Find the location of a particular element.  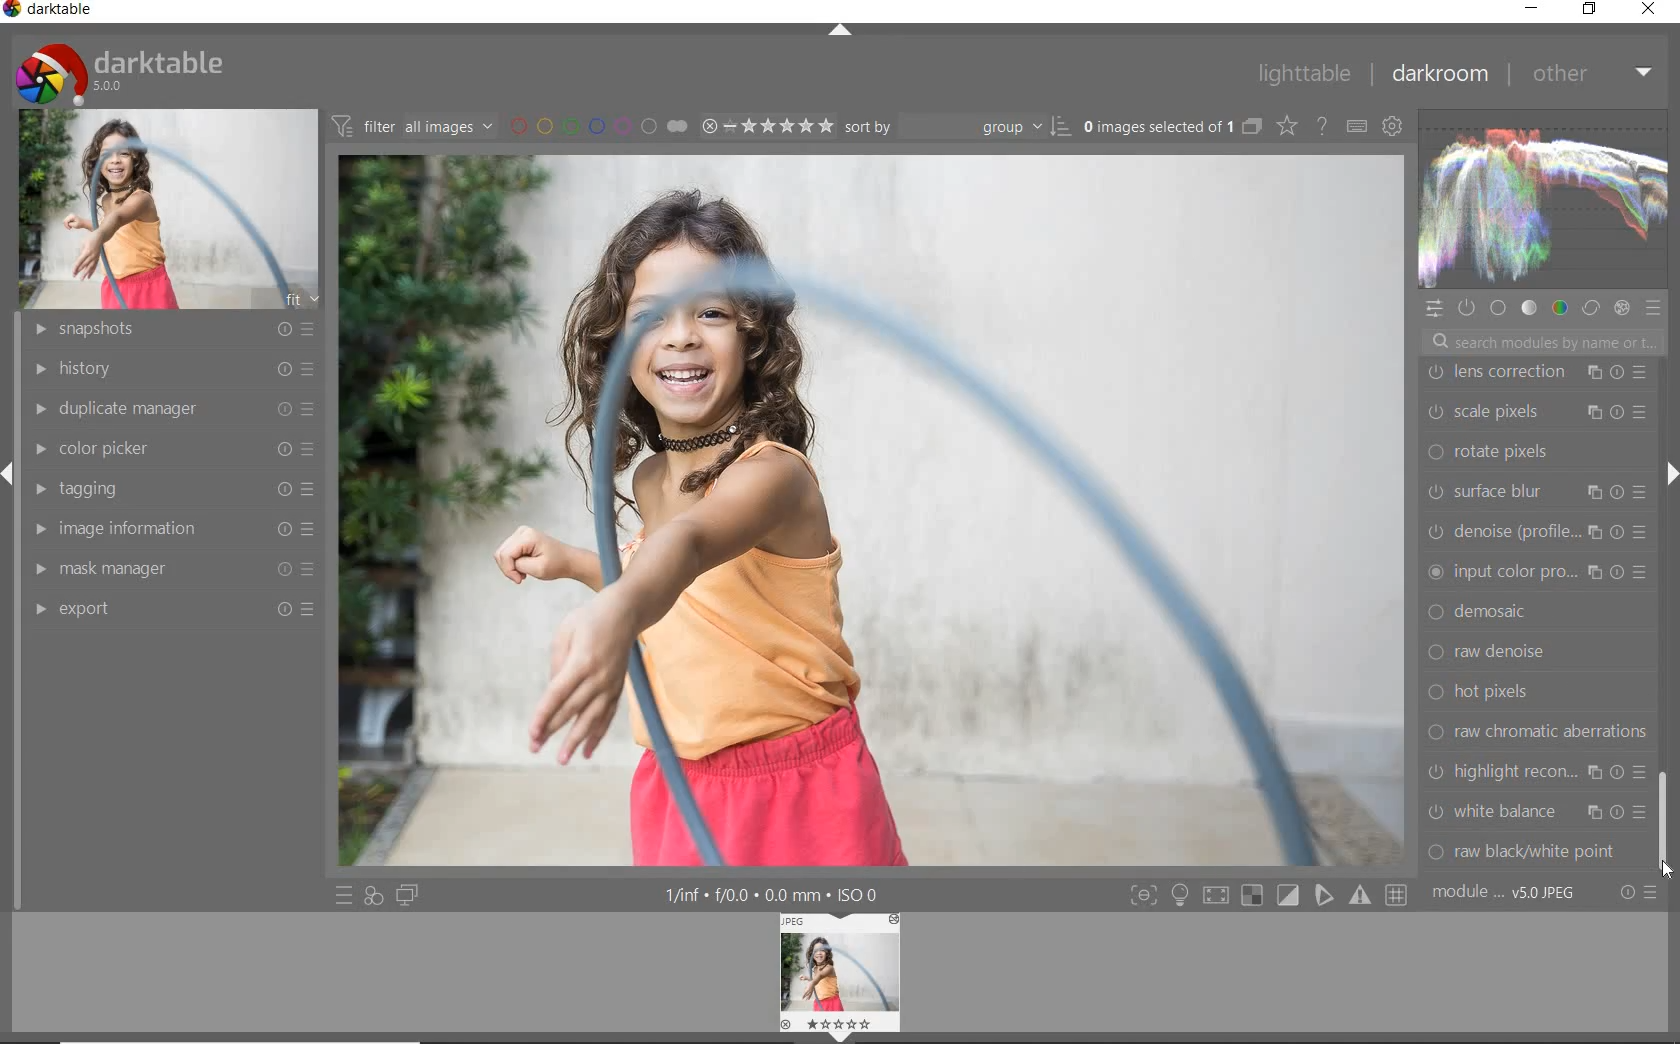

export is located at coordinates (173, 609).